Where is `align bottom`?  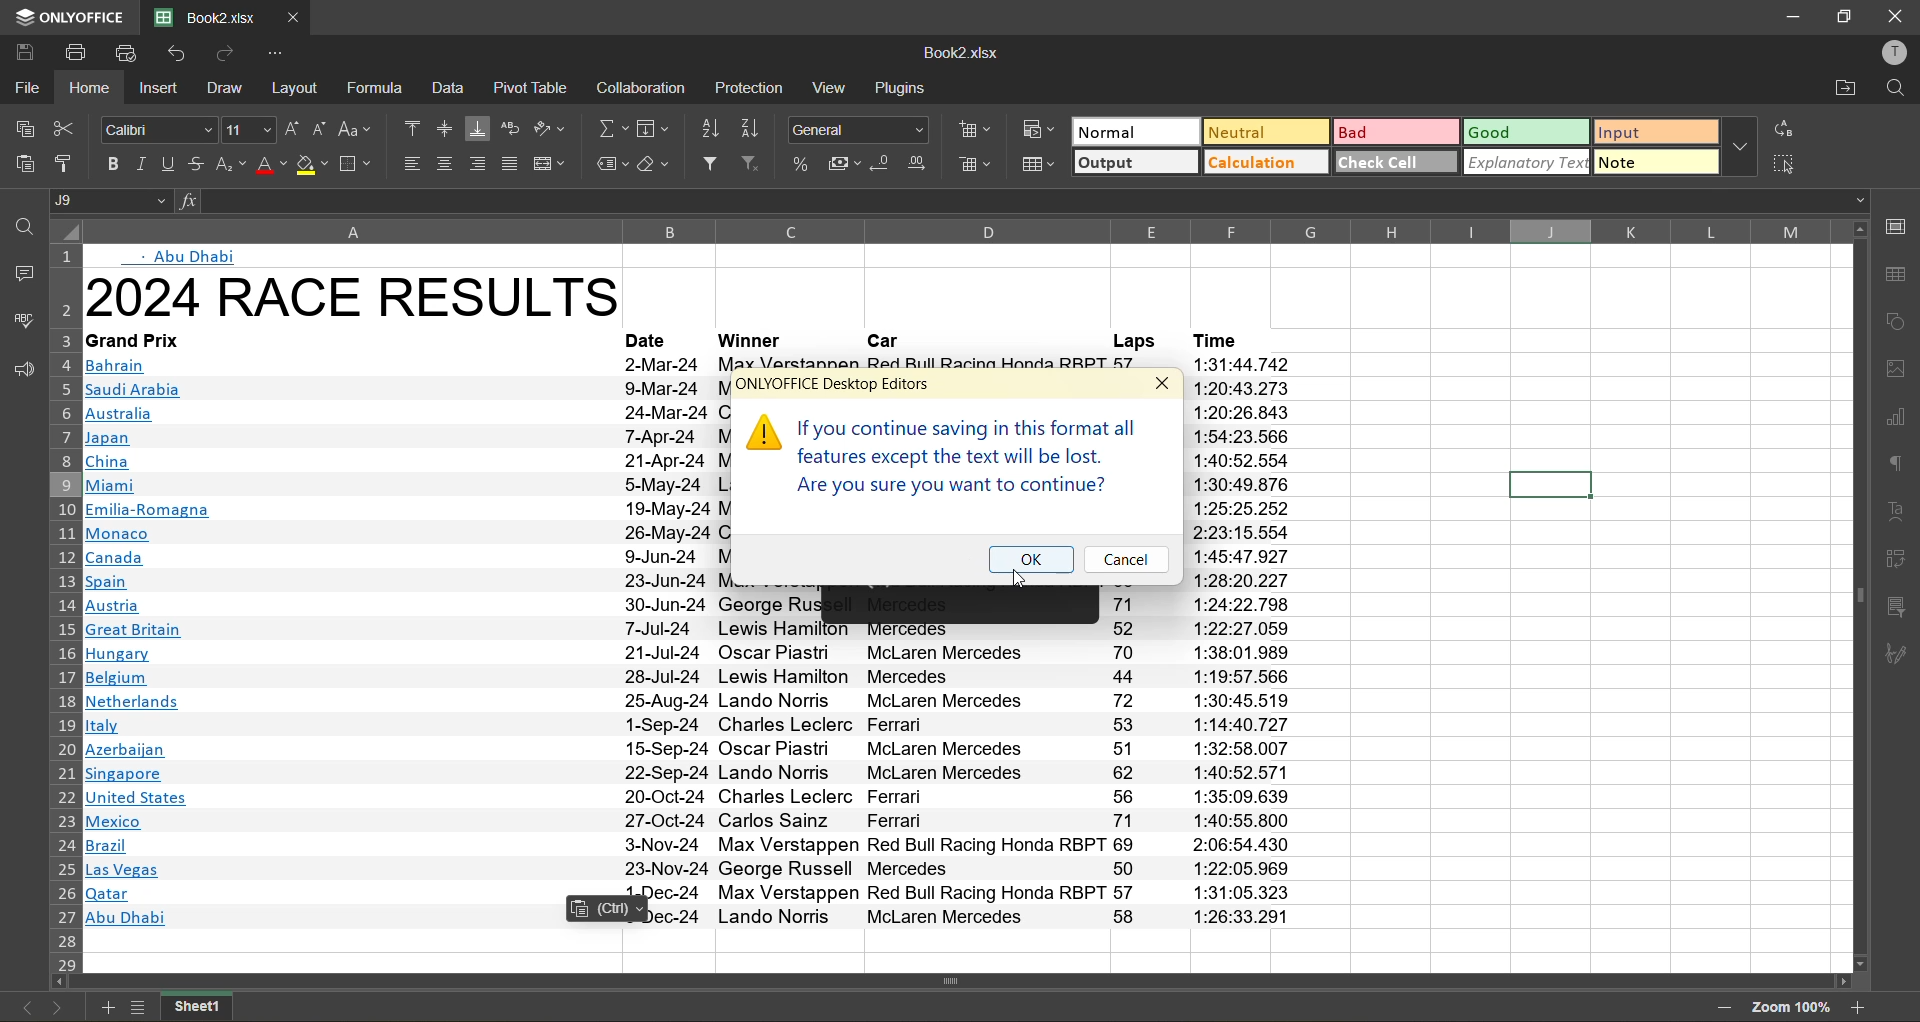 align bottom is located at coordinates (476, 131).